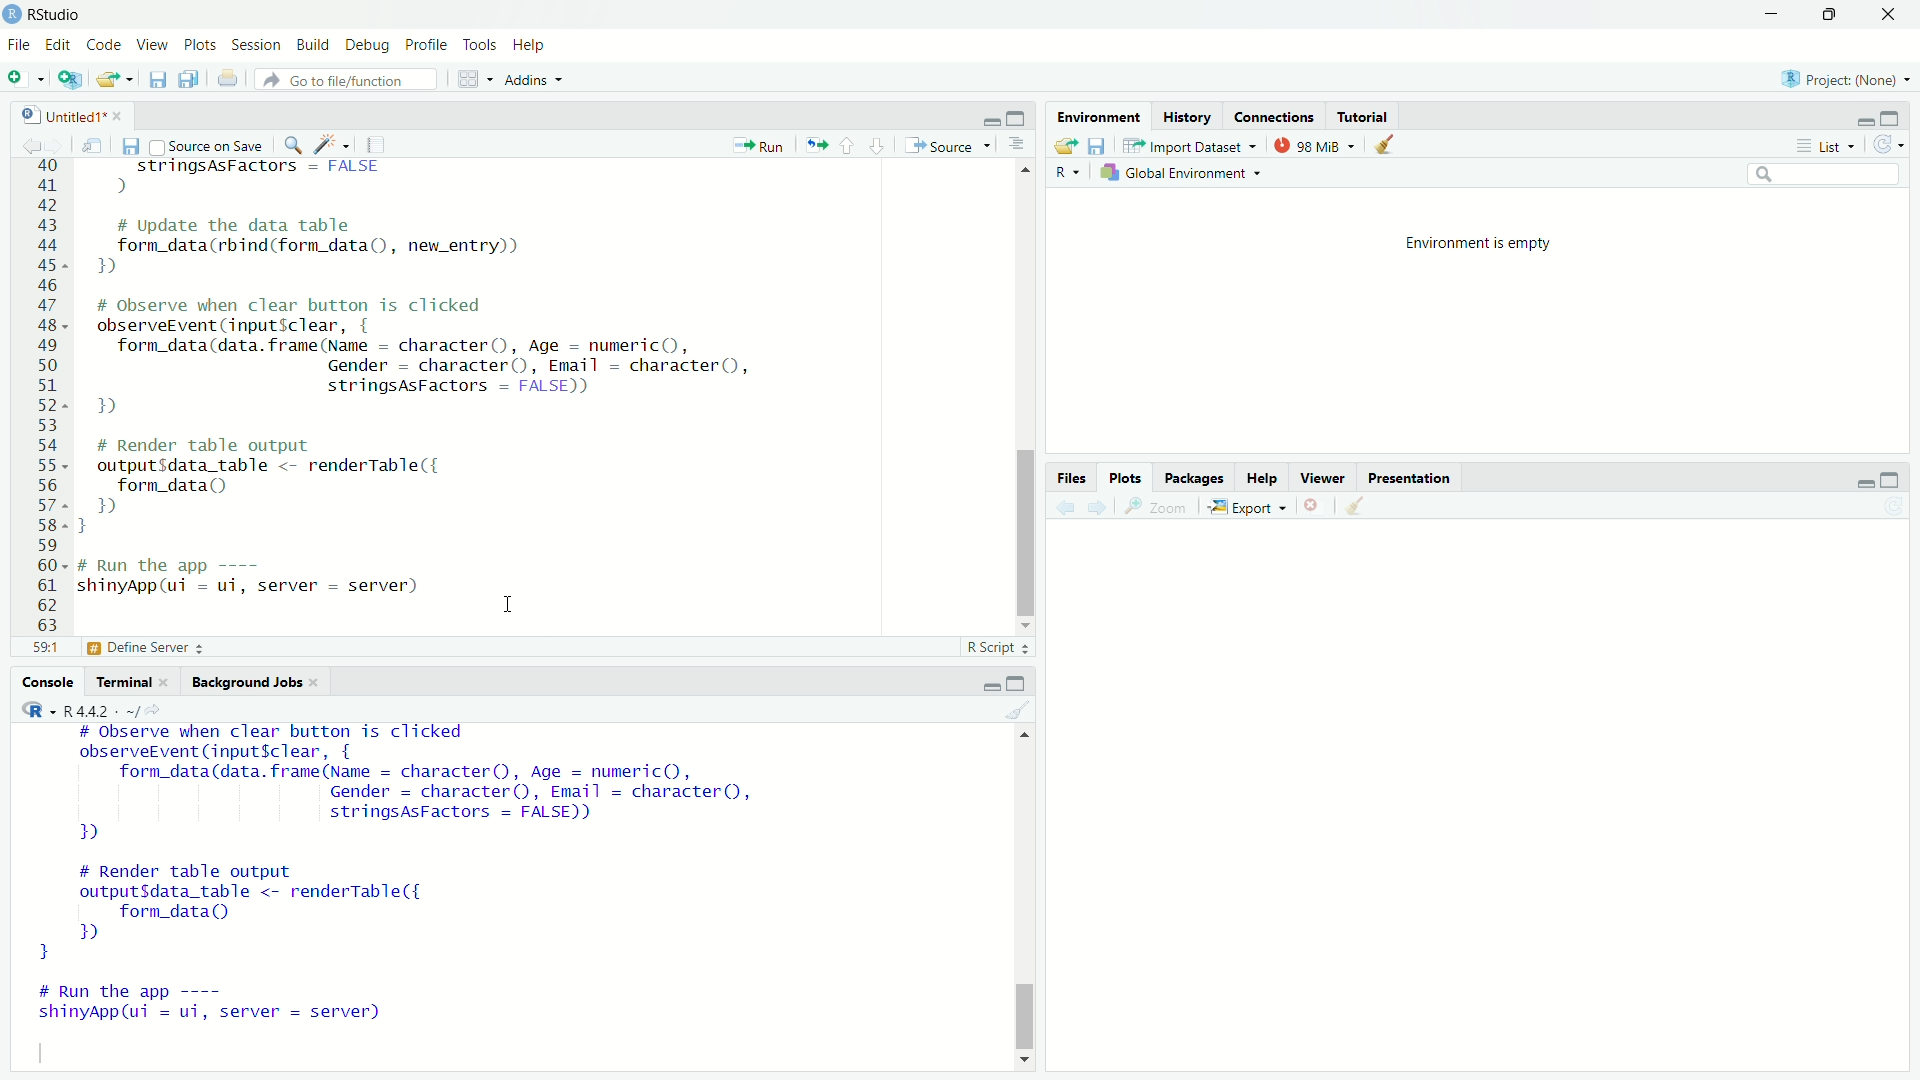  Describe the element at coordinates (346, 79) in the screenshot. I see `go to the file/function` at that location.